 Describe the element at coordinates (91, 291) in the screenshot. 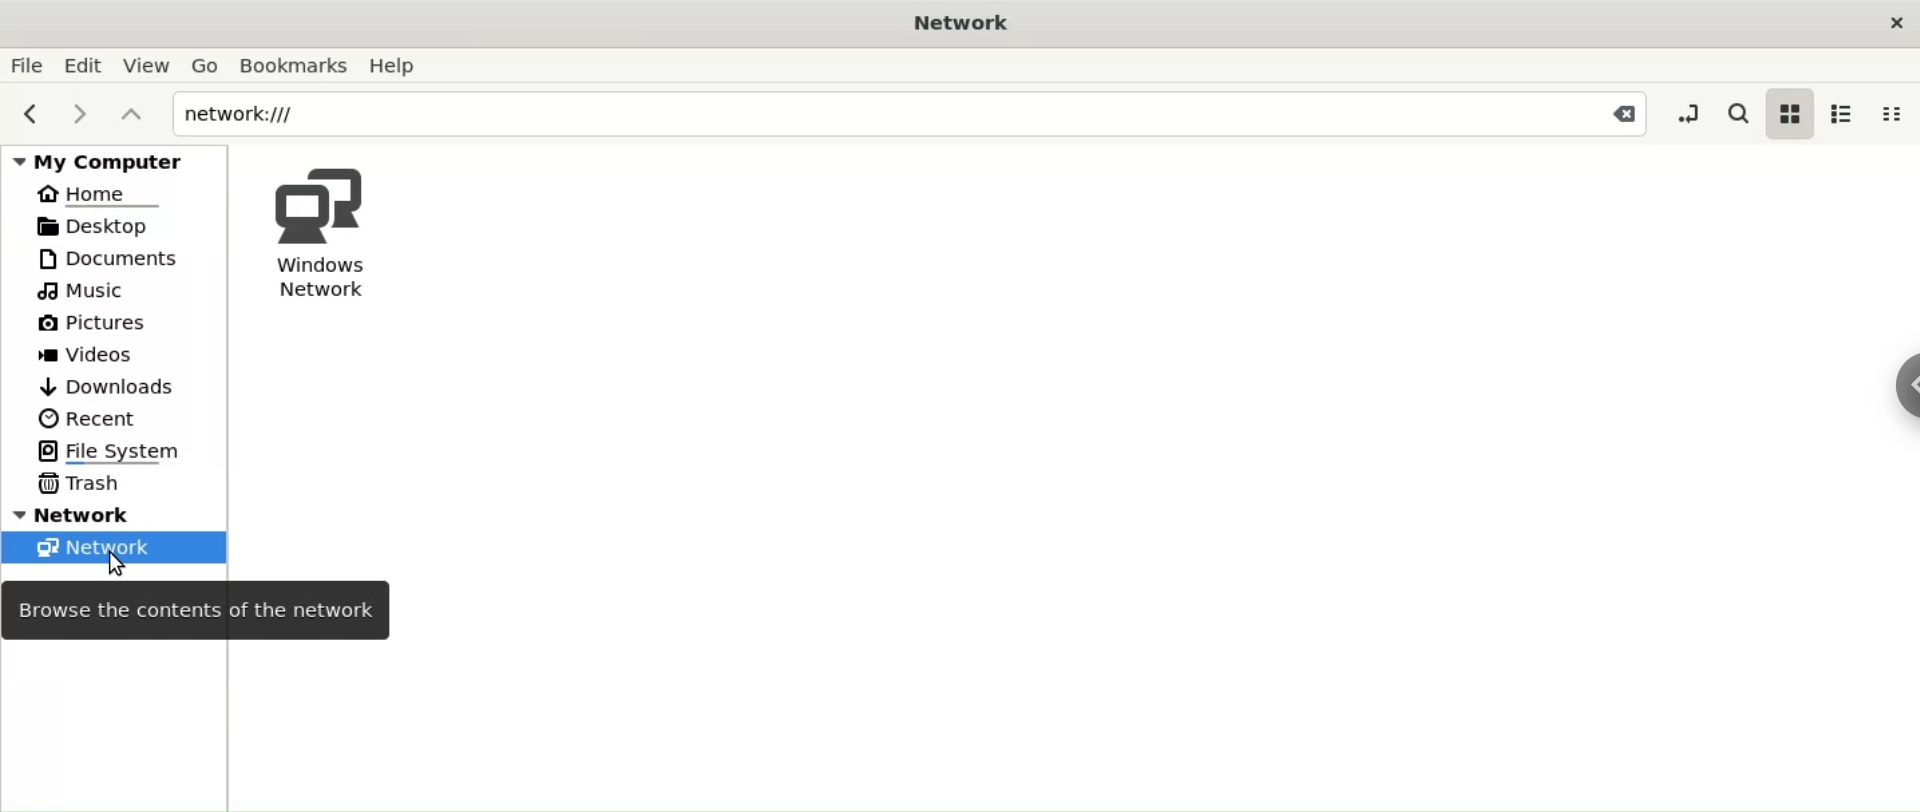

I see `Music` at that location.